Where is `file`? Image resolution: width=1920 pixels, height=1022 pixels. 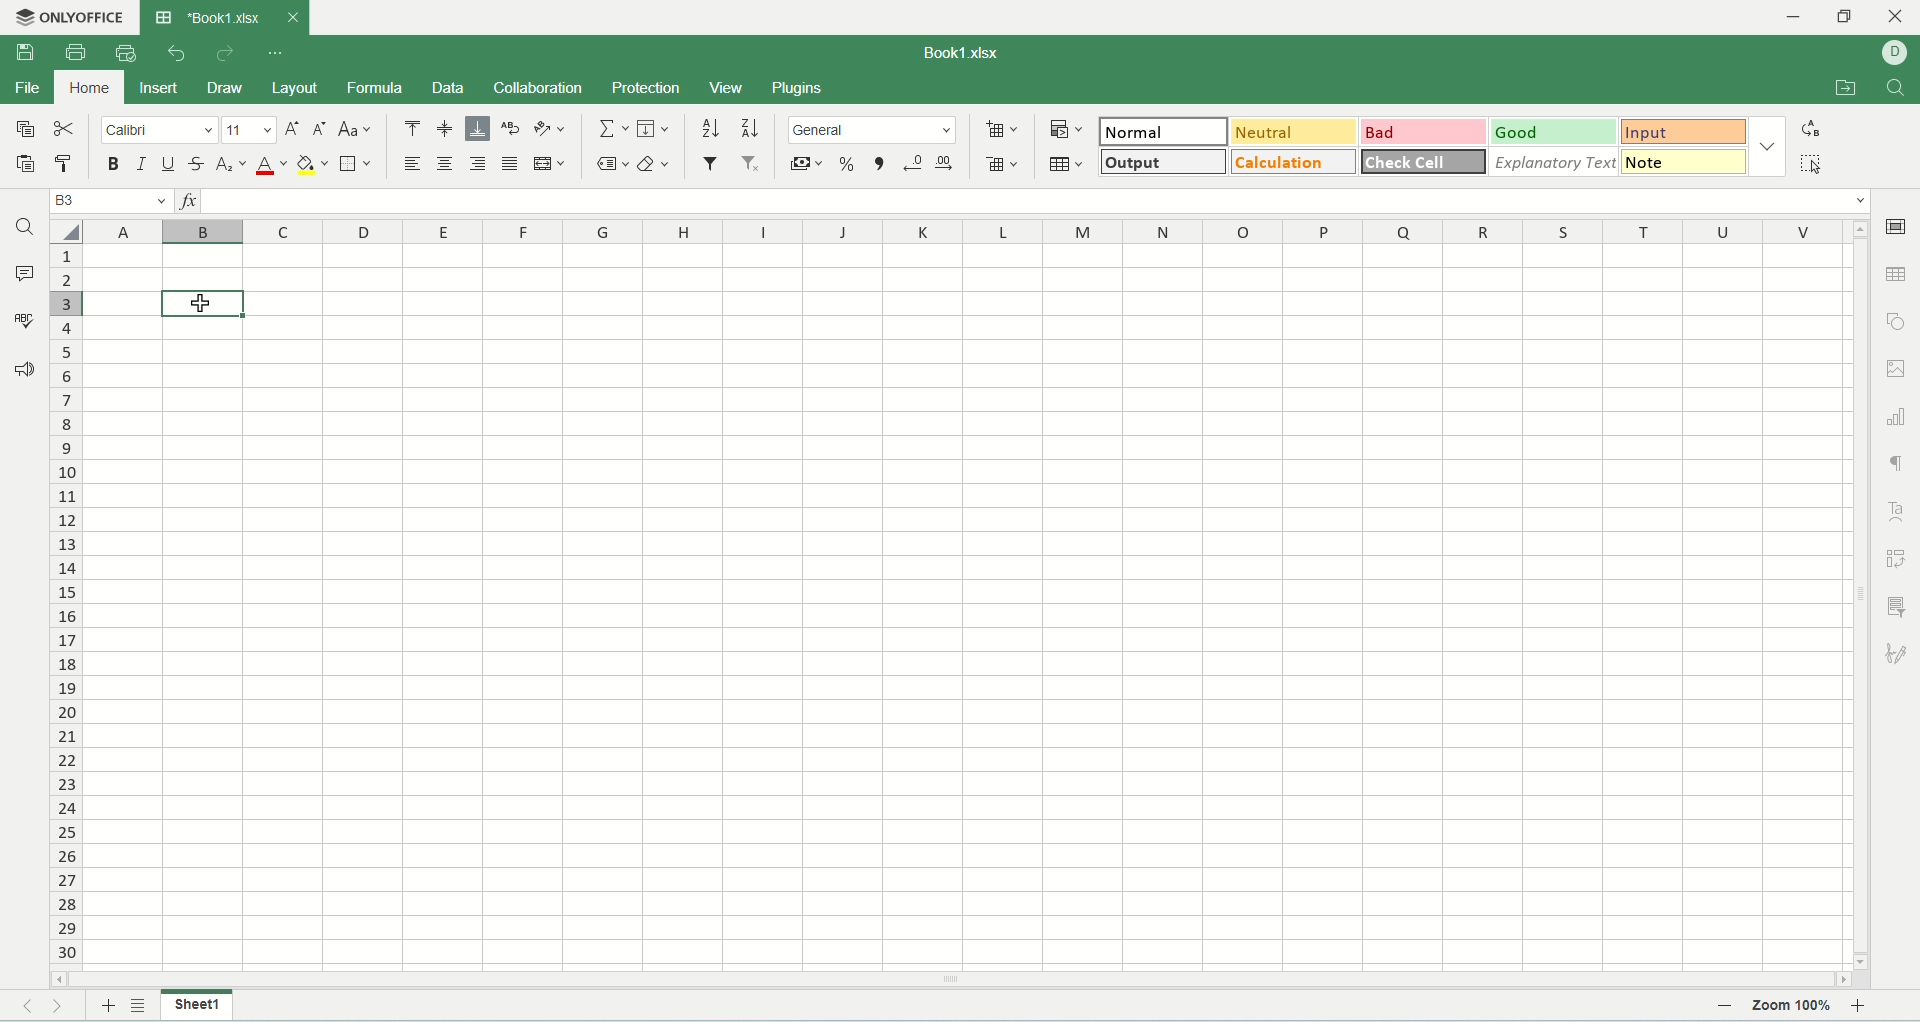
file is located at coordinates (26, 89).